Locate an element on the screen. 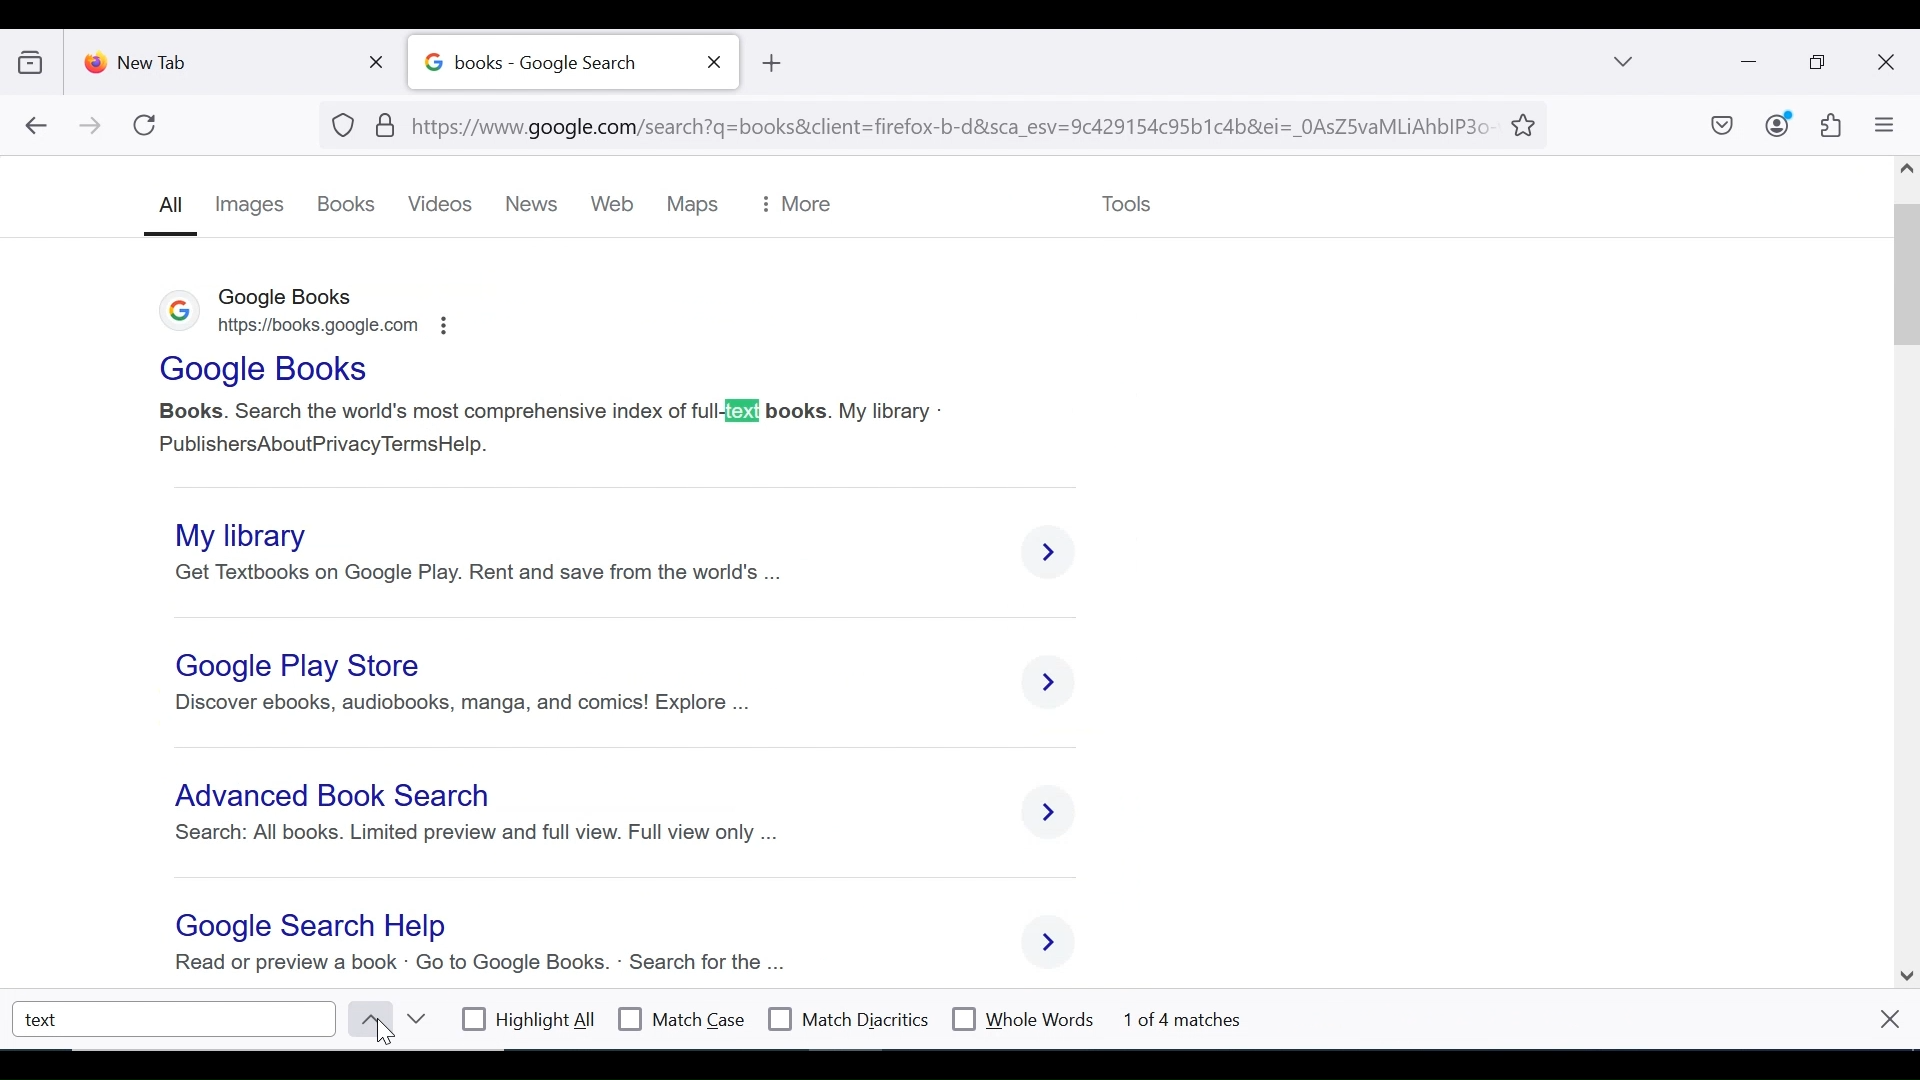  more is located at coordinates (795, 205).